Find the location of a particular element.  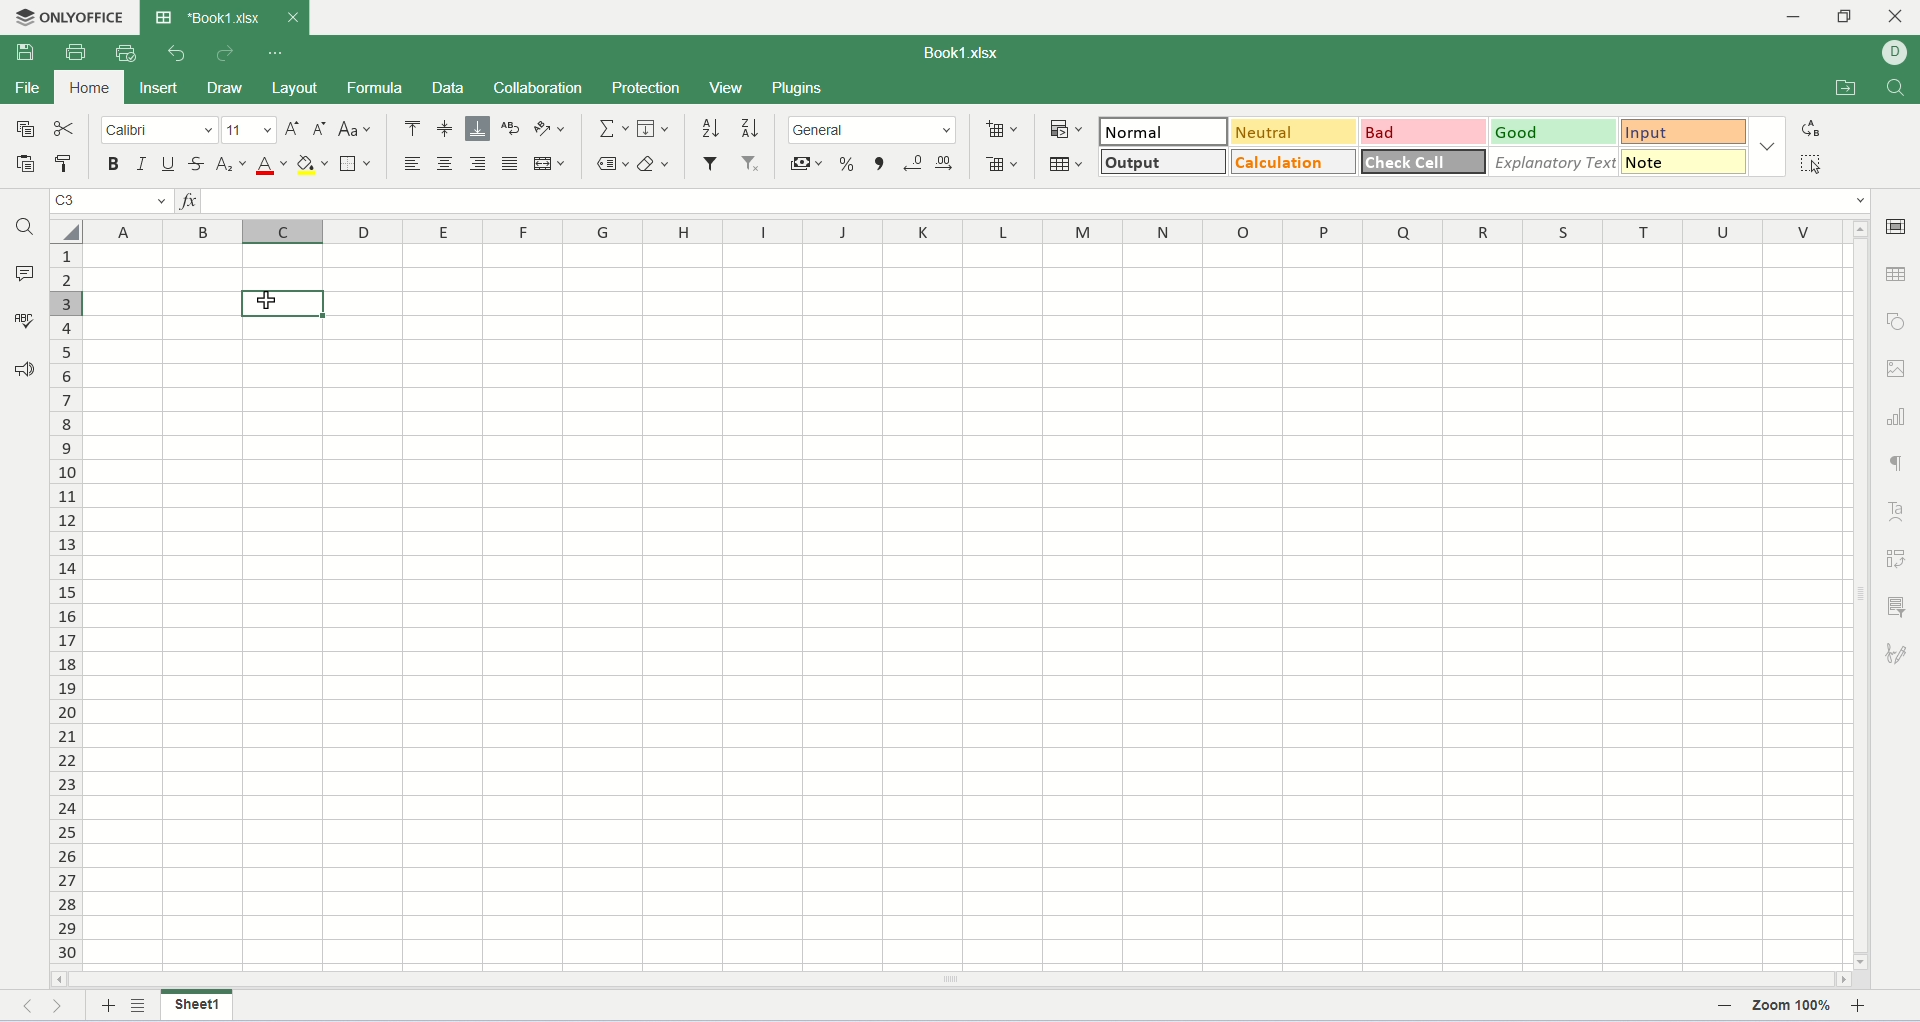

align top is located at coordinates (412, 128).